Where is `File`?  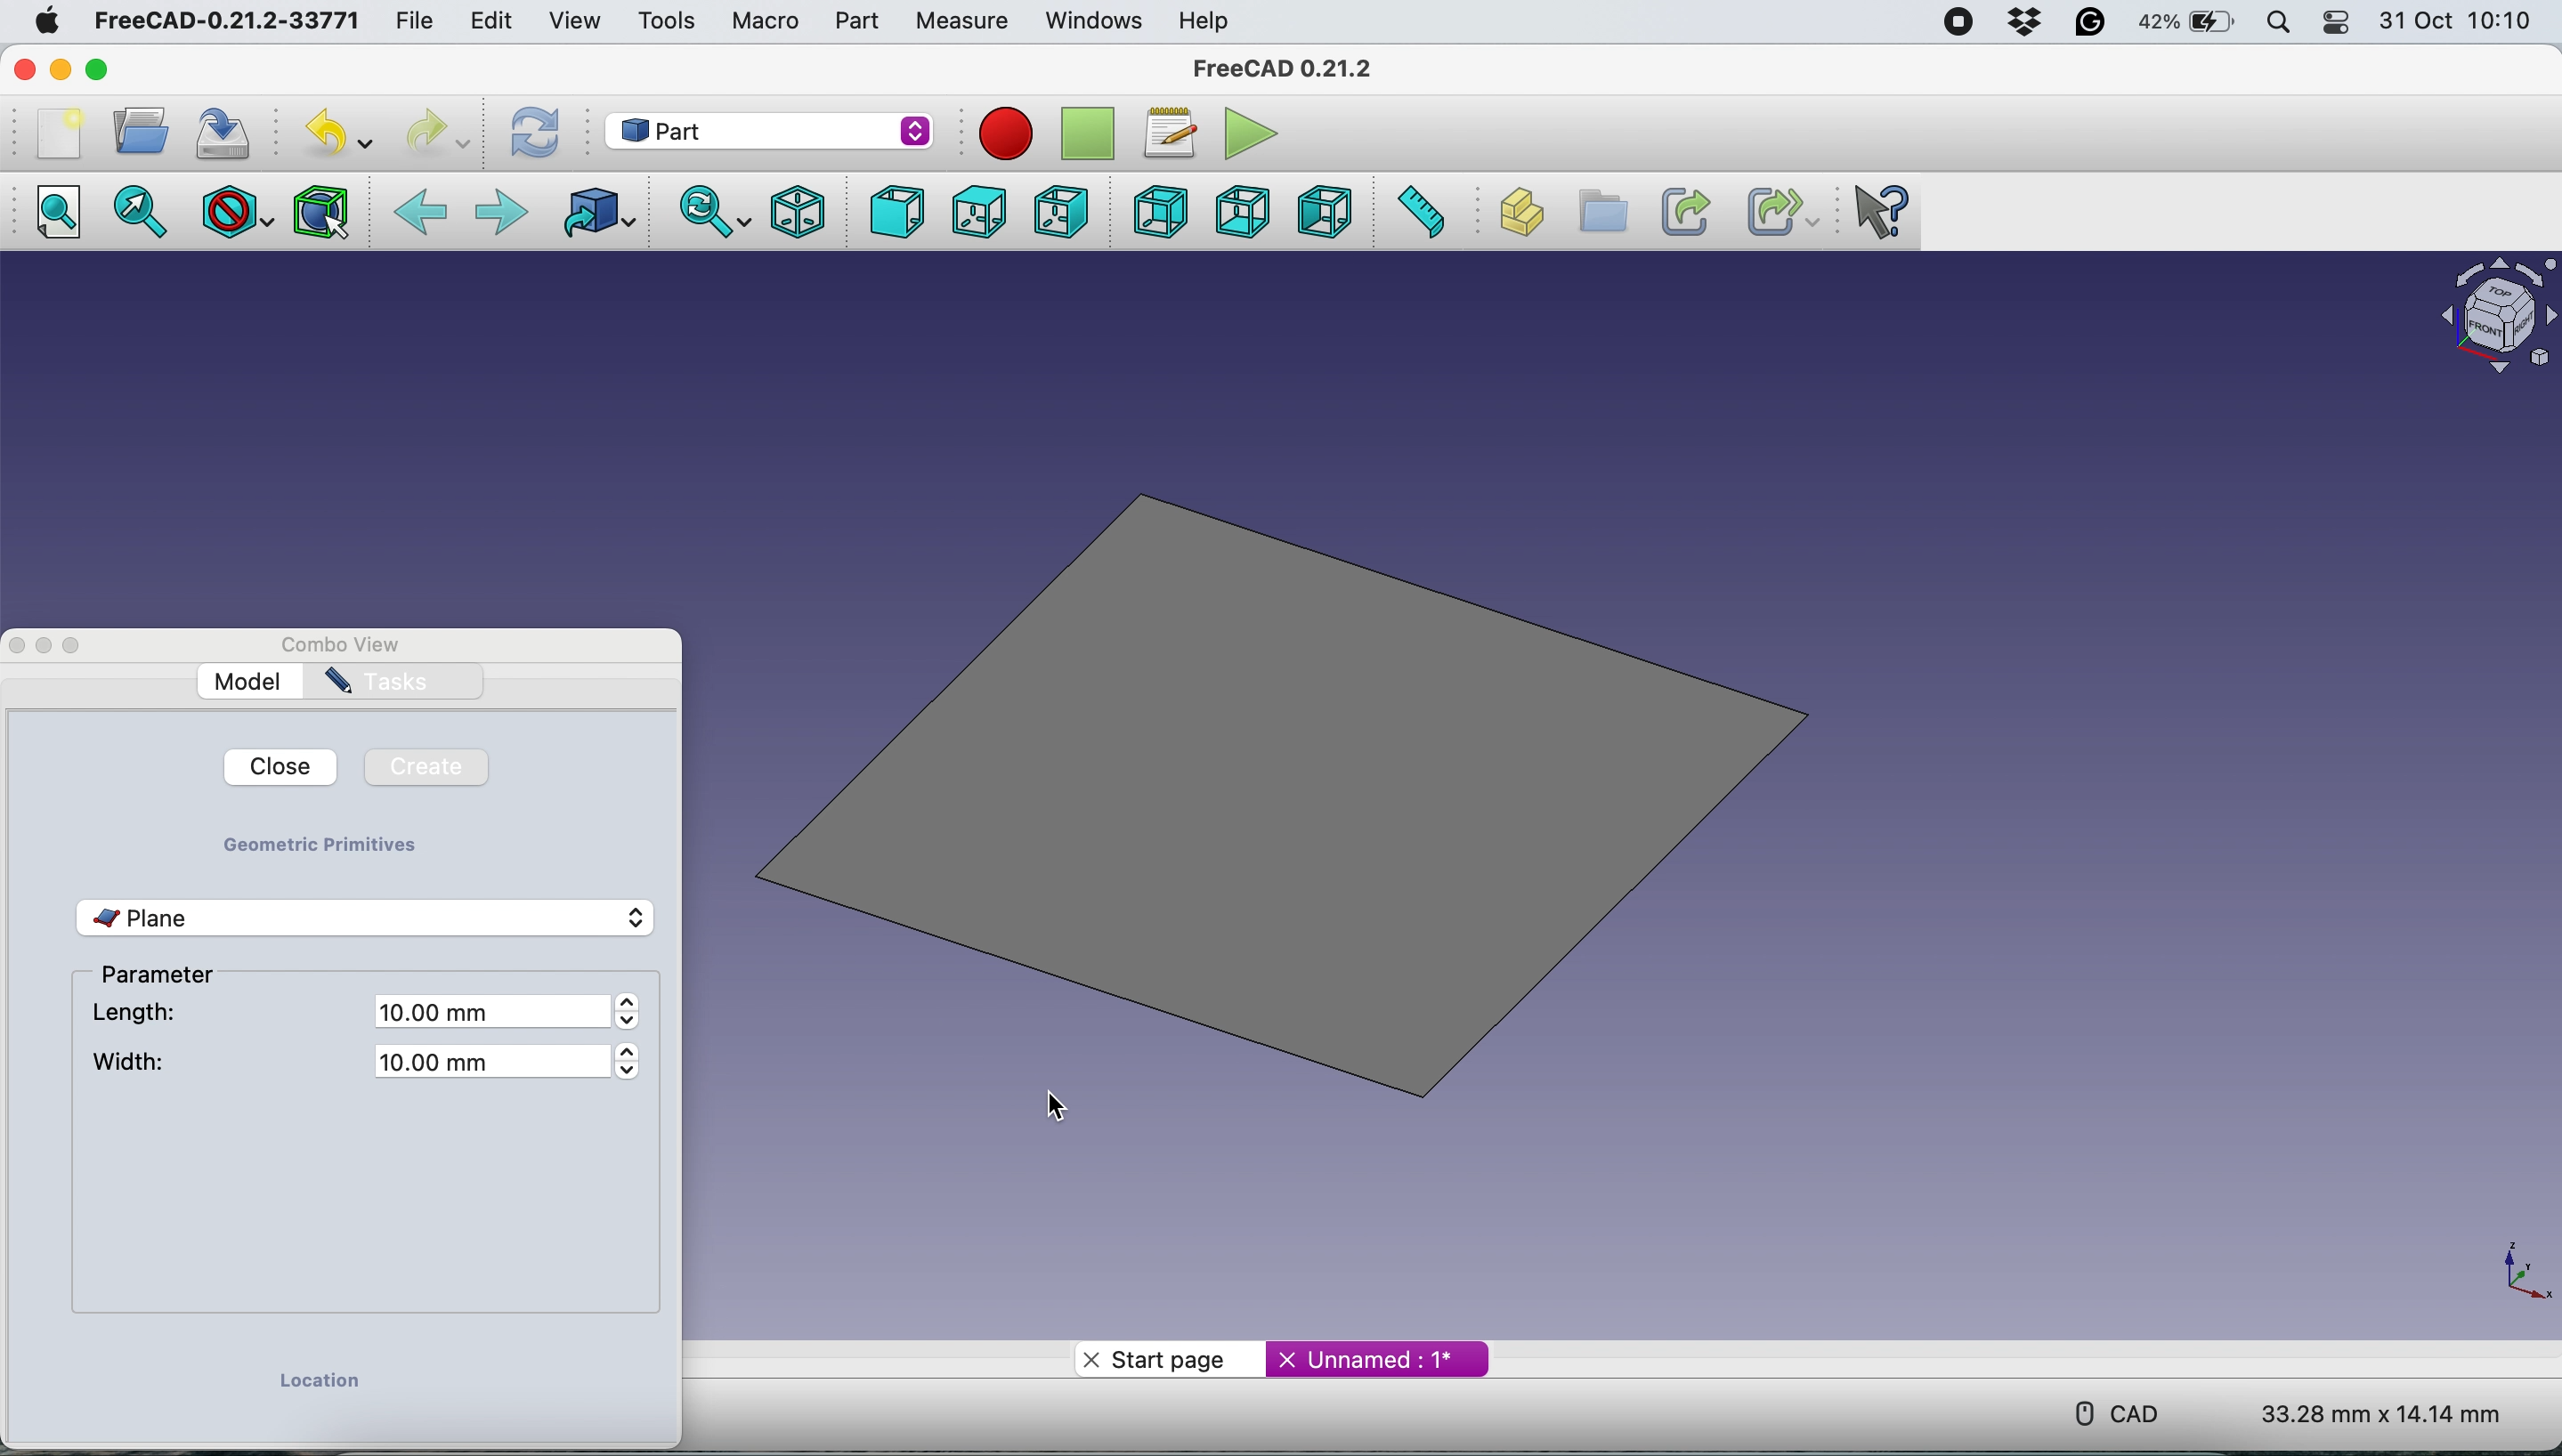 File is located at coordinates (414, 18).